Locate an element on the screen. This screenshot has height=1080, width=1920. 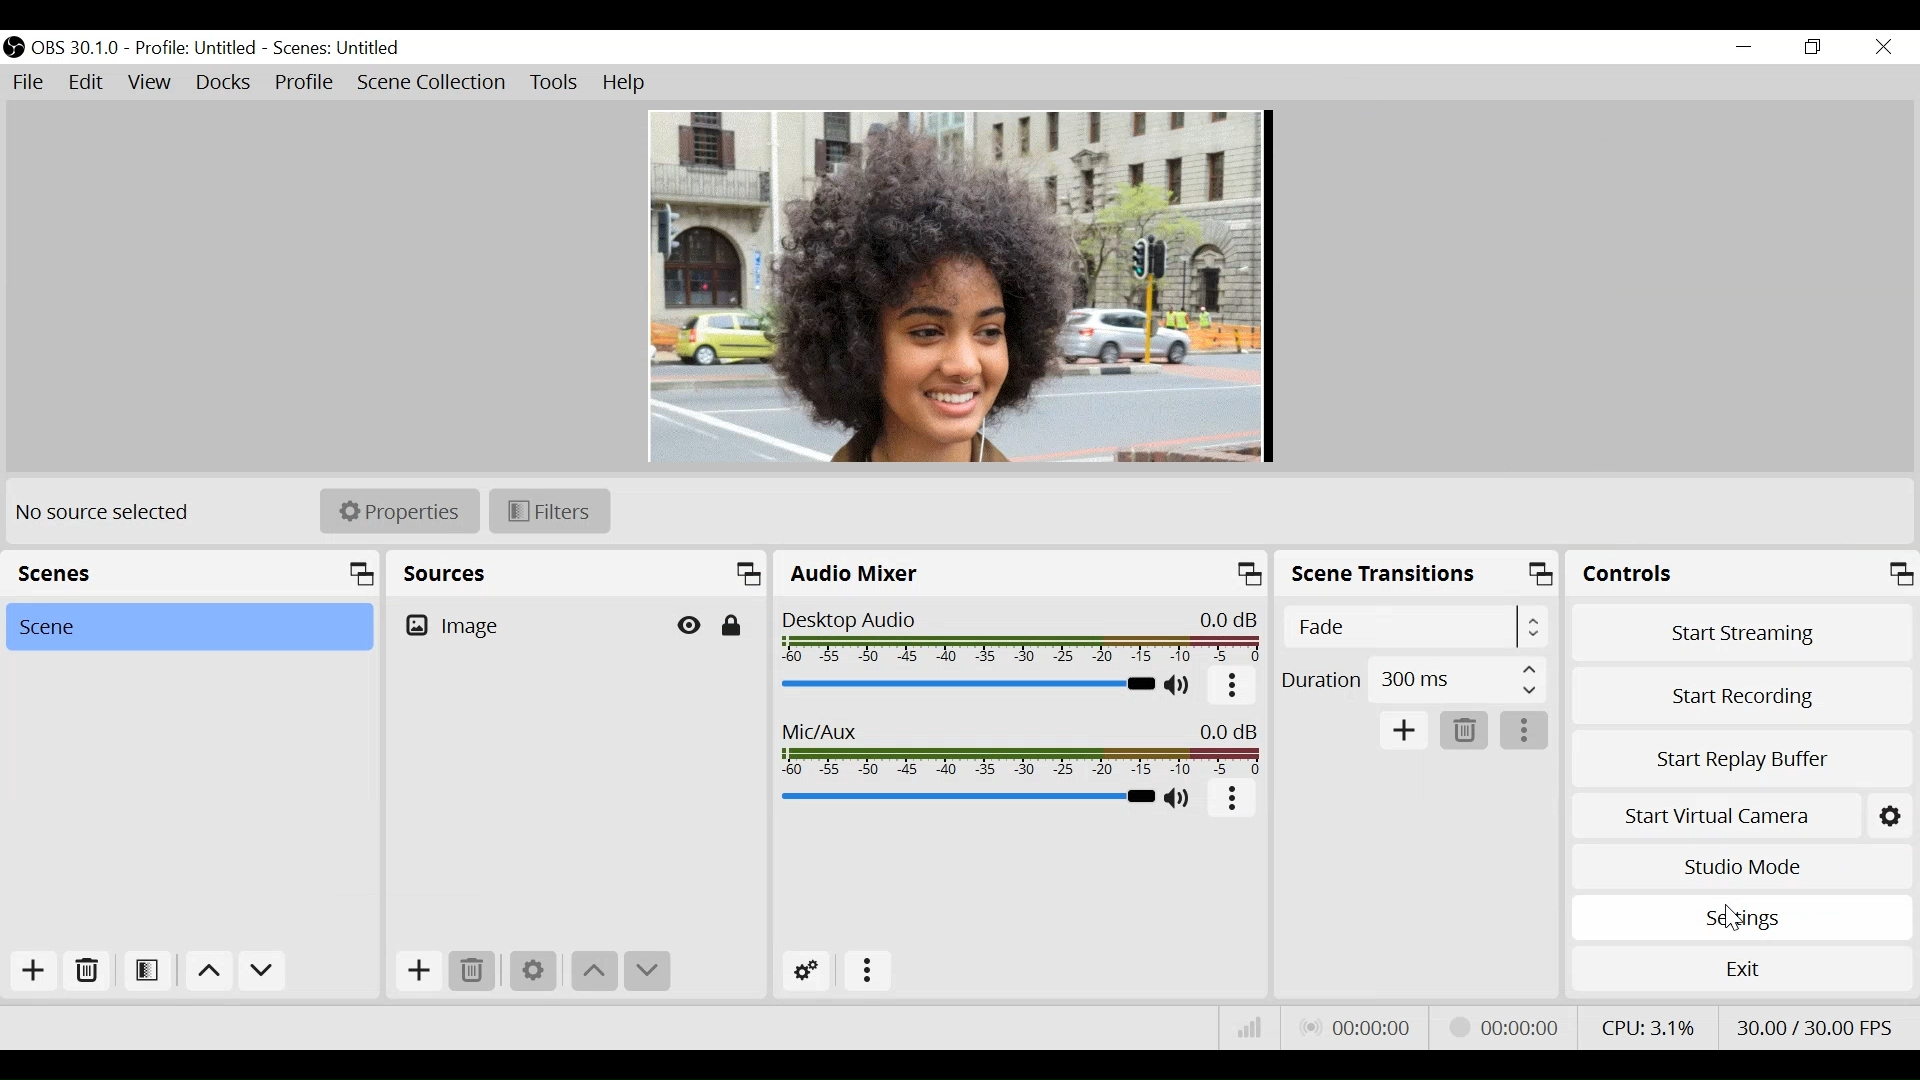
Move up is located at coordinates (209, 972).